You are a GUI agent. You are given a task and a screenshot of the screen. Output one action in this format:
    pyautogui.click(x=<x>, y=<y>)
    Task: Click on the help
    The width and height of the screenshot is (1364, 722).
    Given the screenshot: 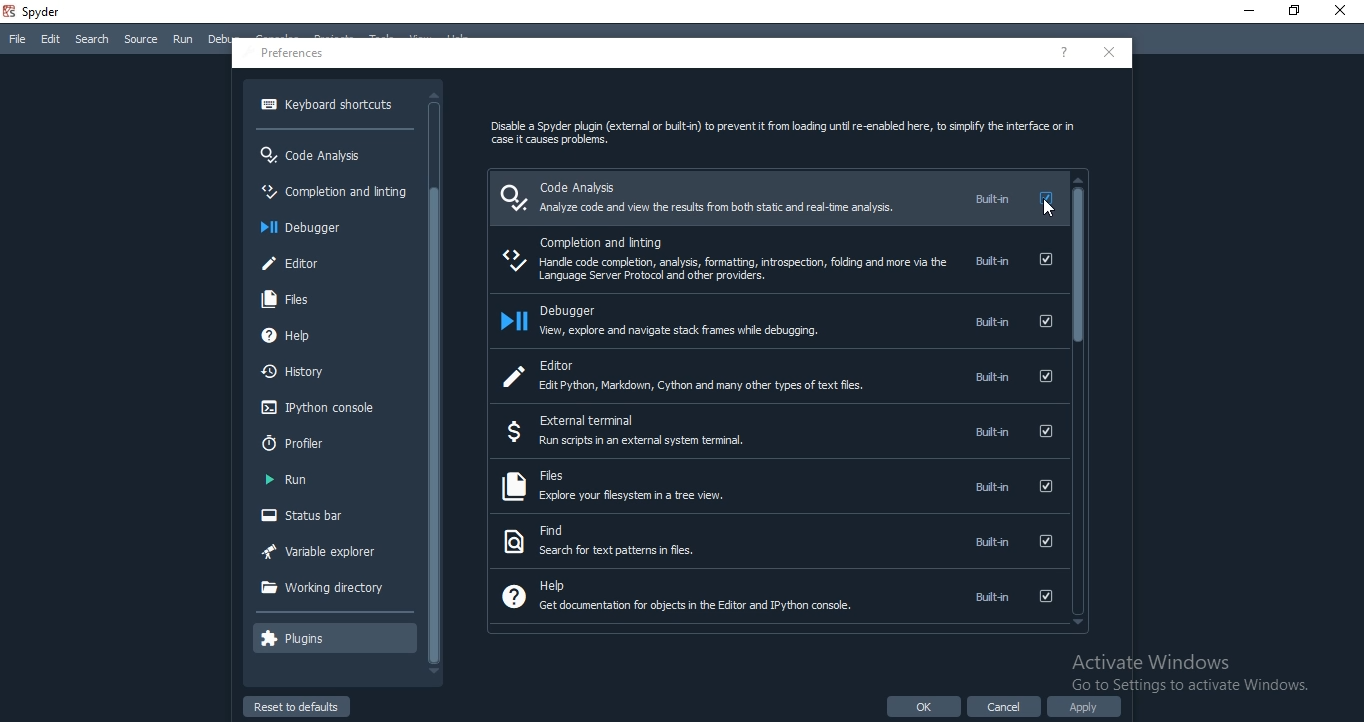 What is the action you would take?
    pyautogui.click(x=327, y=335)
    